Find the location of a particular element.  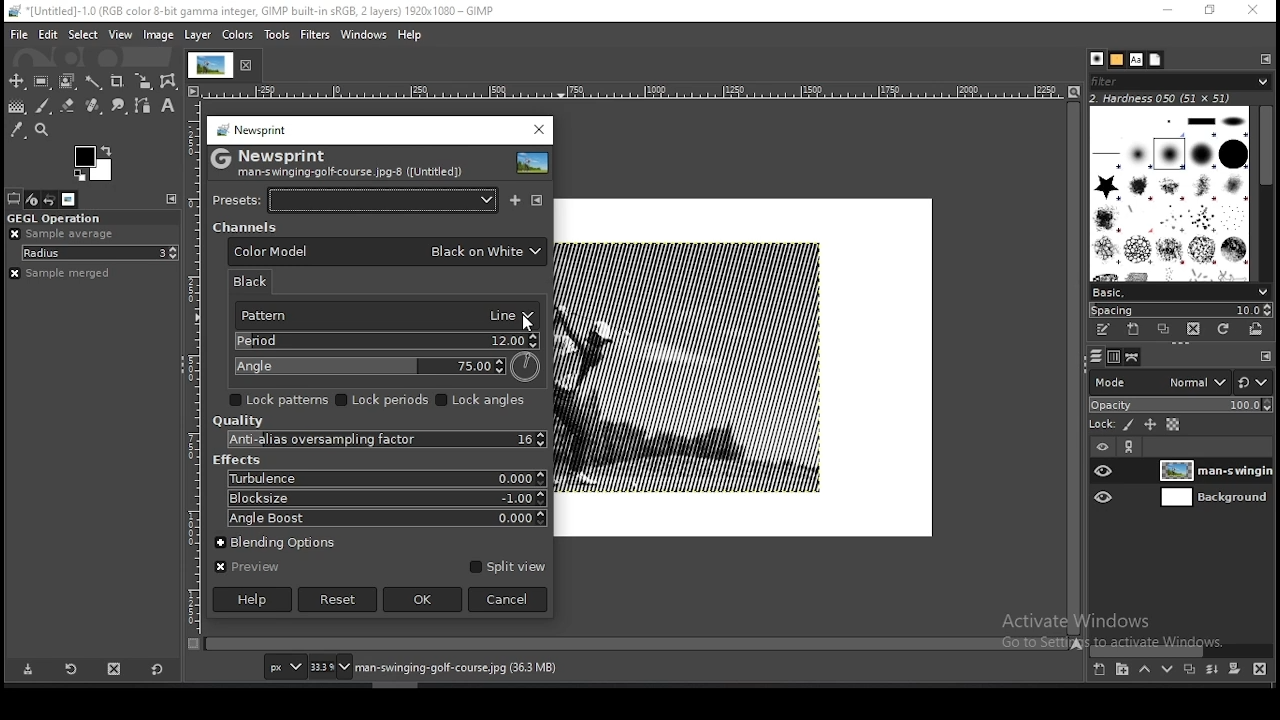

reset is located at coordinates (158, 668).